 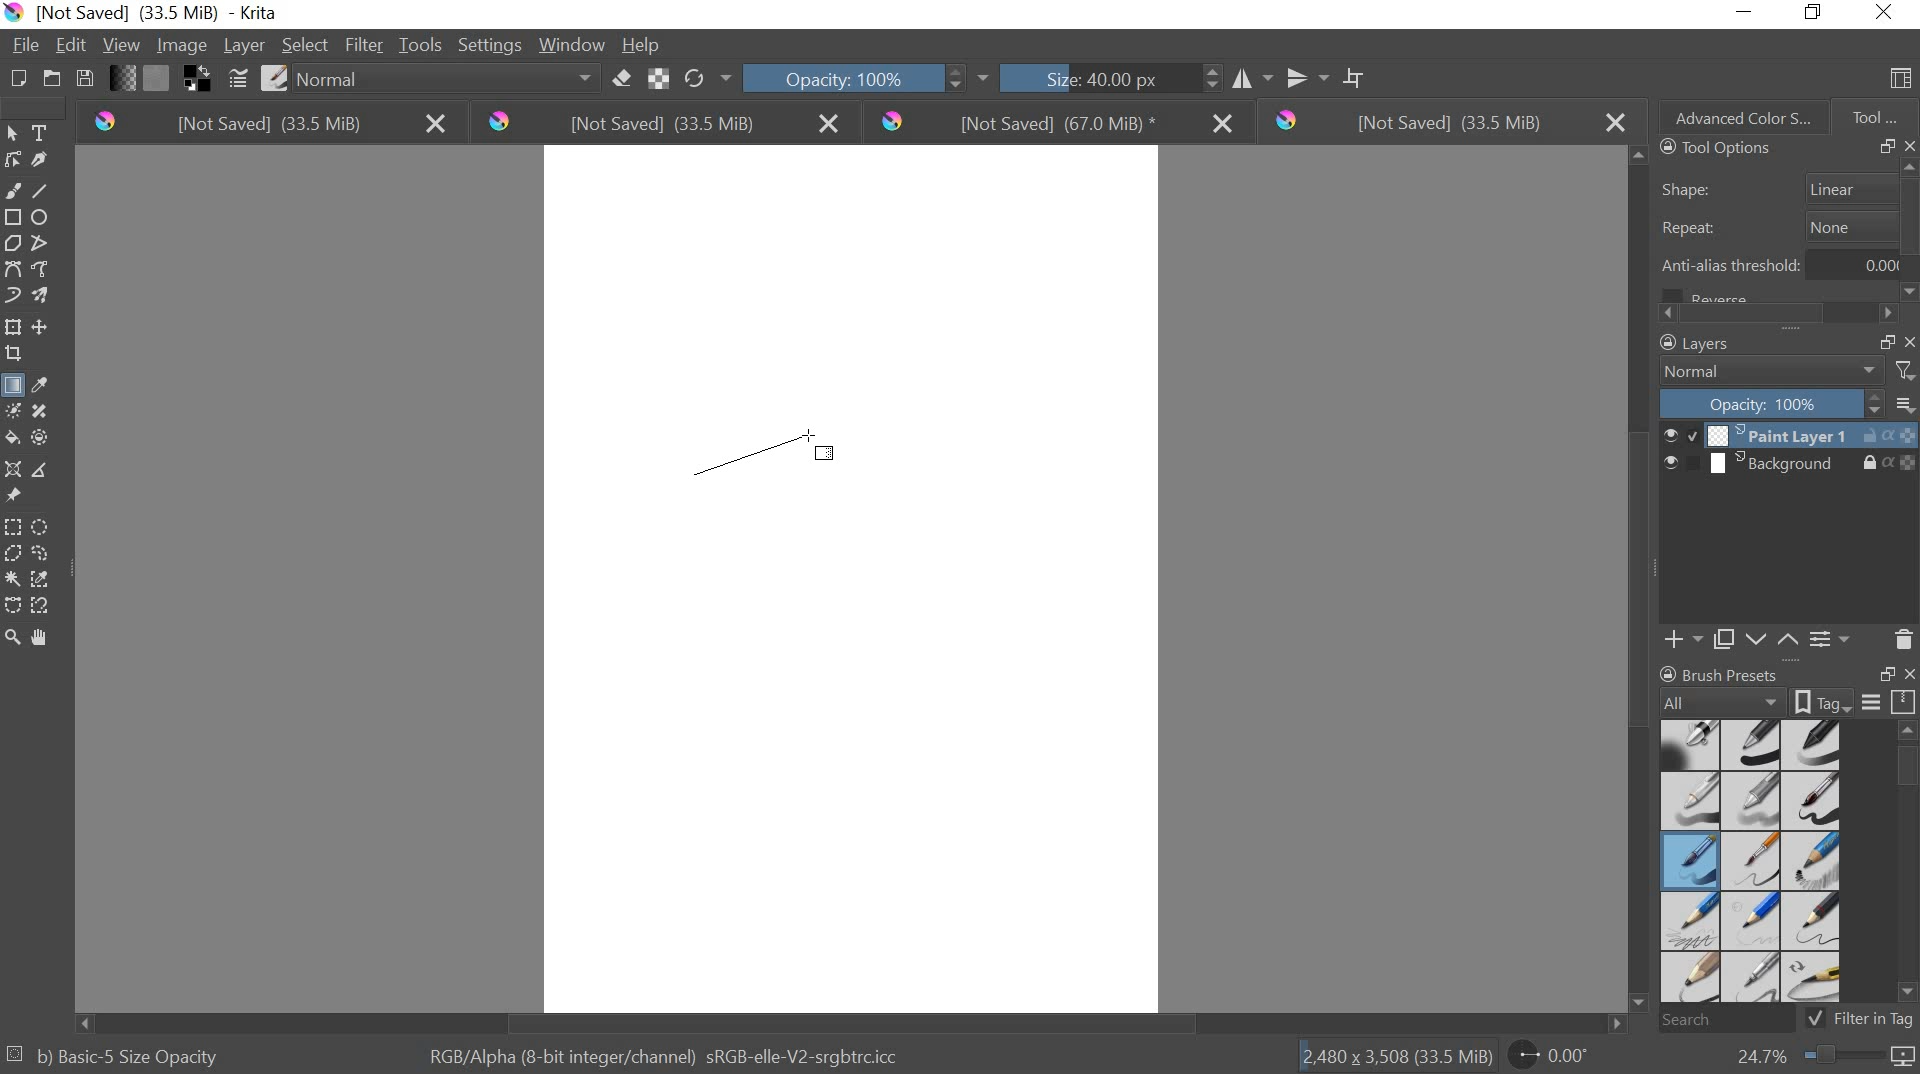 I want to click on shape liner, so click(x=1774, y=185).